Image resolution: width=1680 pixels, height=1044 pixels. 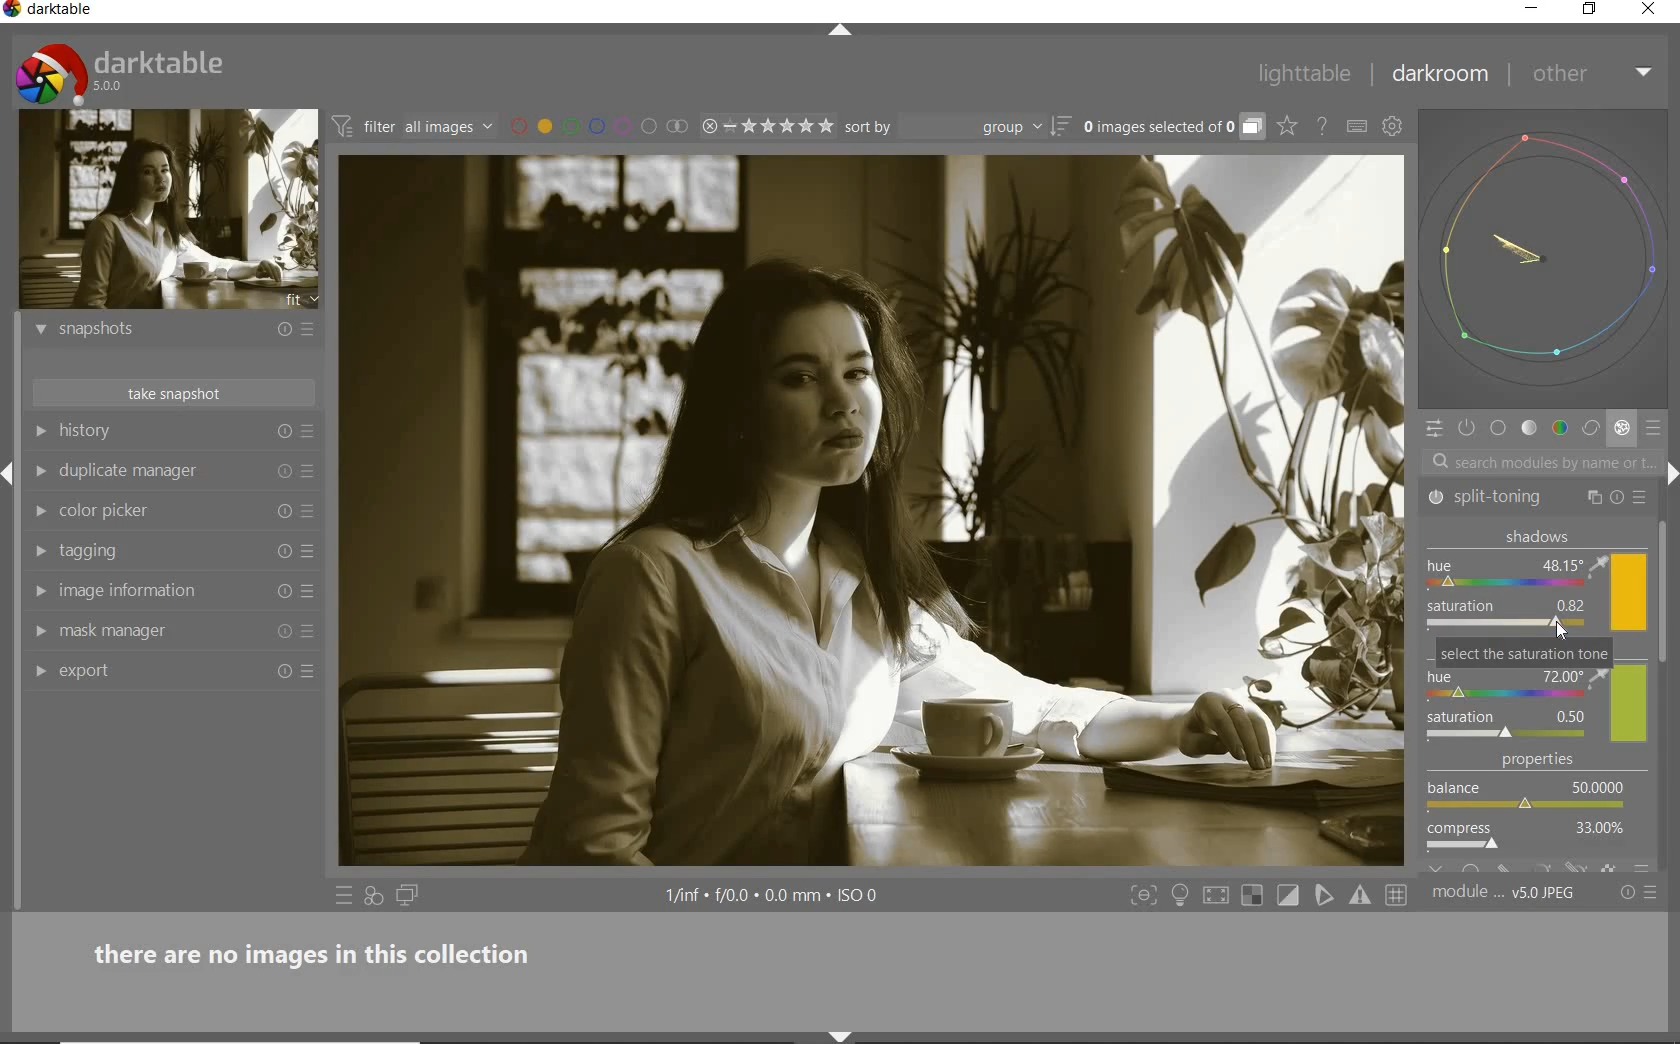 I want to click on Toggle gamut checking, so click(x=1359, y=896).